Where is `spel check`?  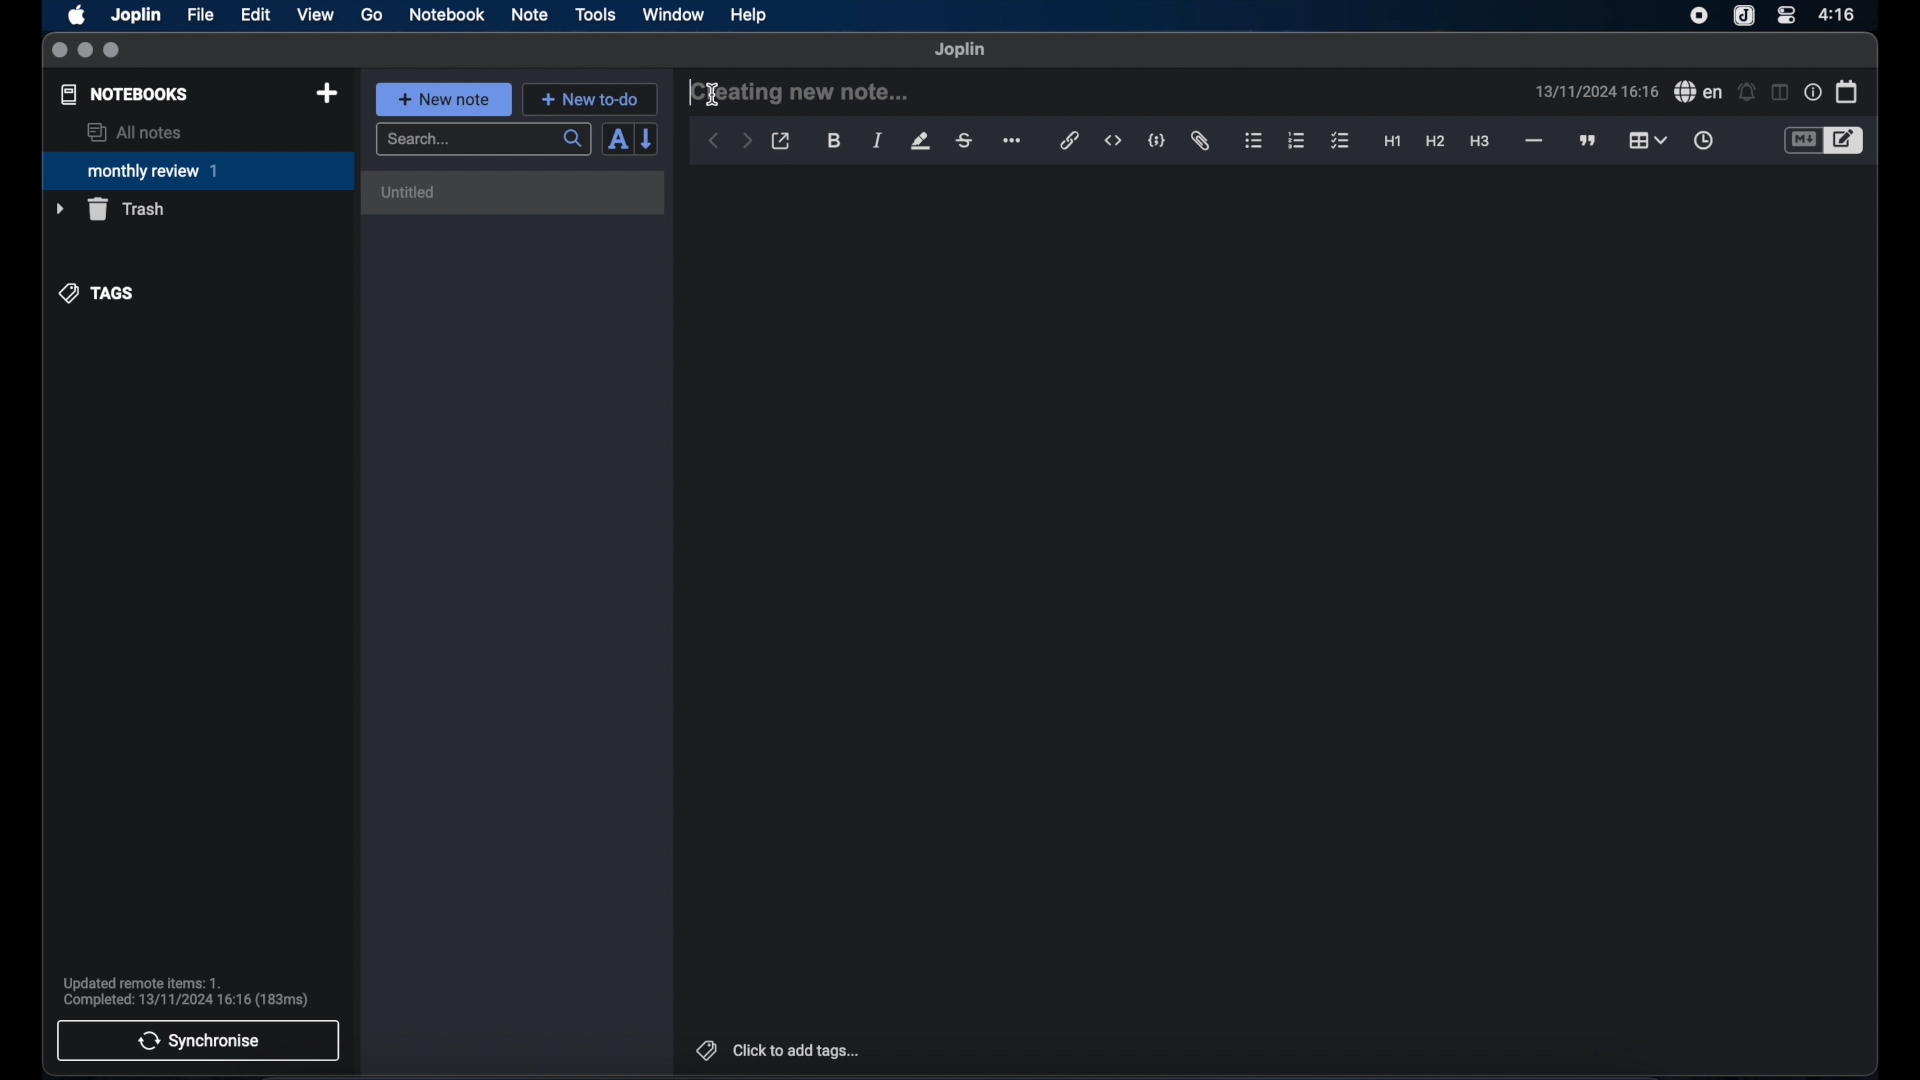
spel check is located at coordinates (1699, 92).